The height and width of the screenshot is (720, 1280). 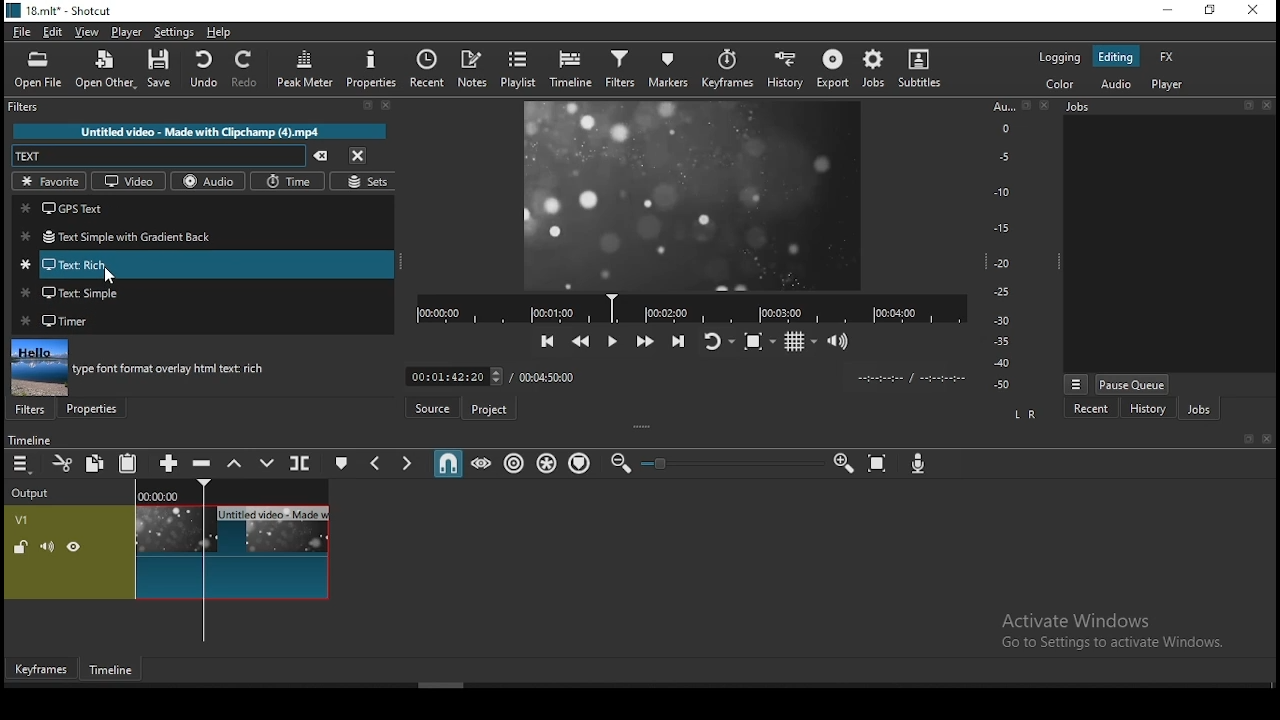 What do you see at coordinates (173, 33) in the screenshot?
I see `settings` at bounding box center [173, 33].